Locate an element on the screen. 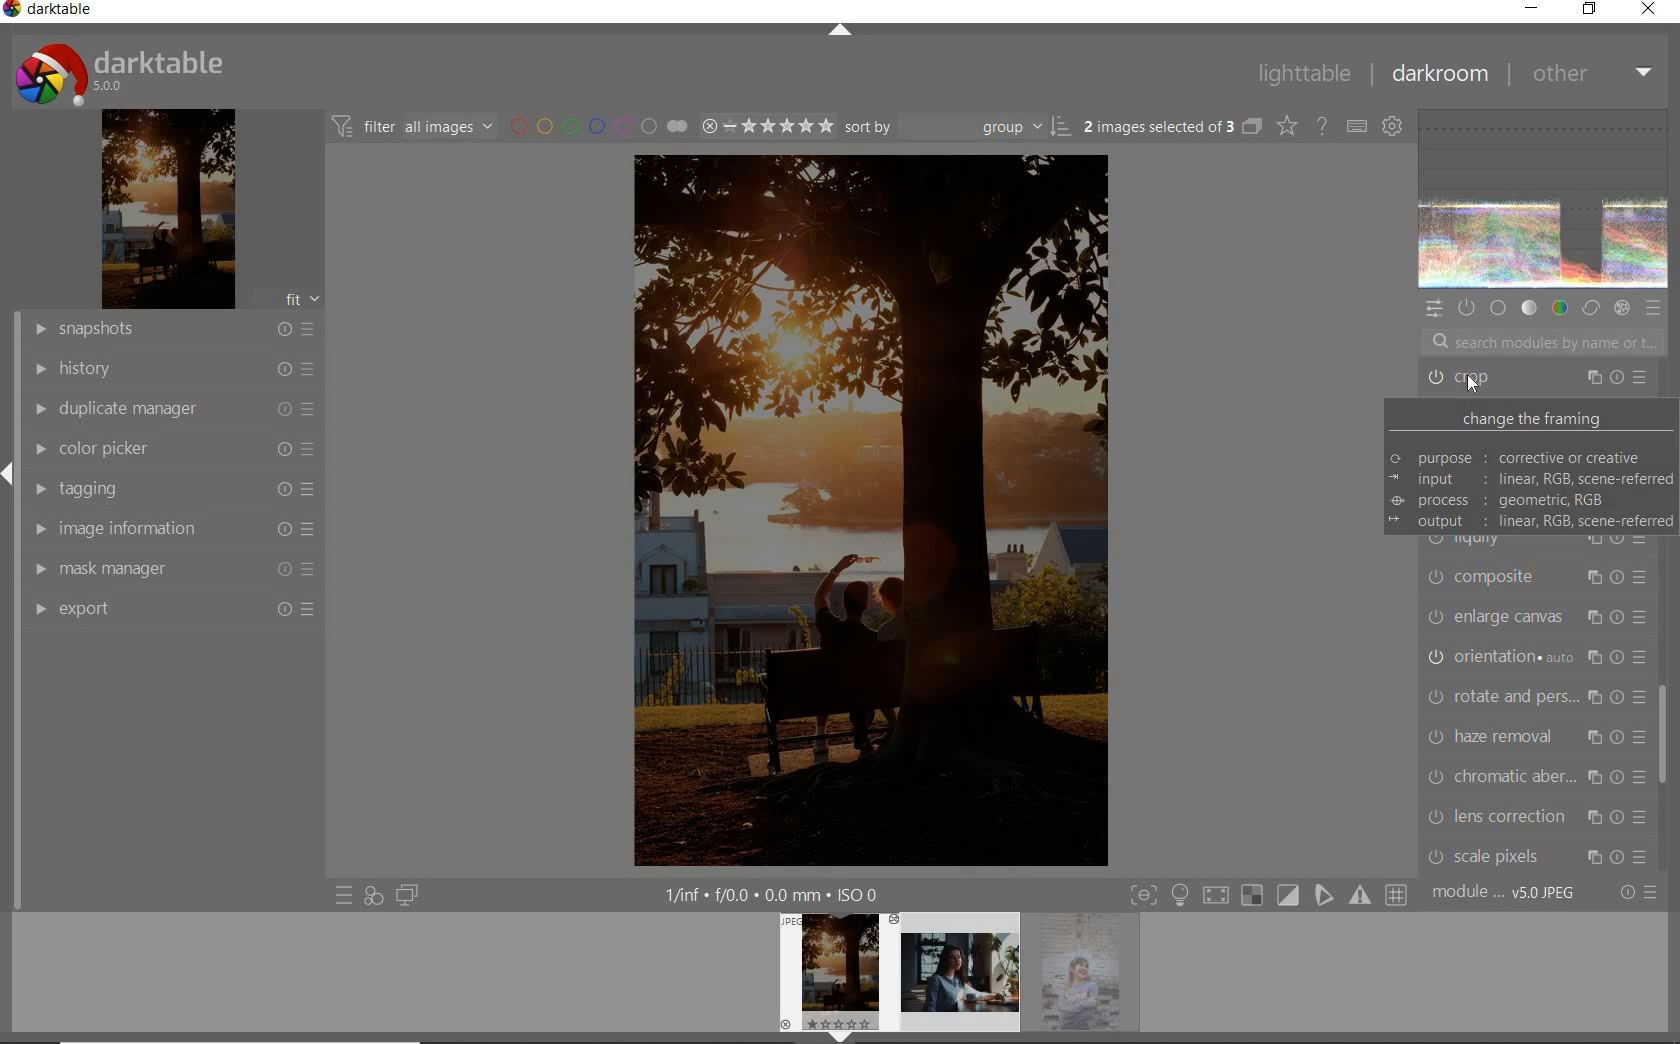  lighttable is located at coordinates (1305, 74).